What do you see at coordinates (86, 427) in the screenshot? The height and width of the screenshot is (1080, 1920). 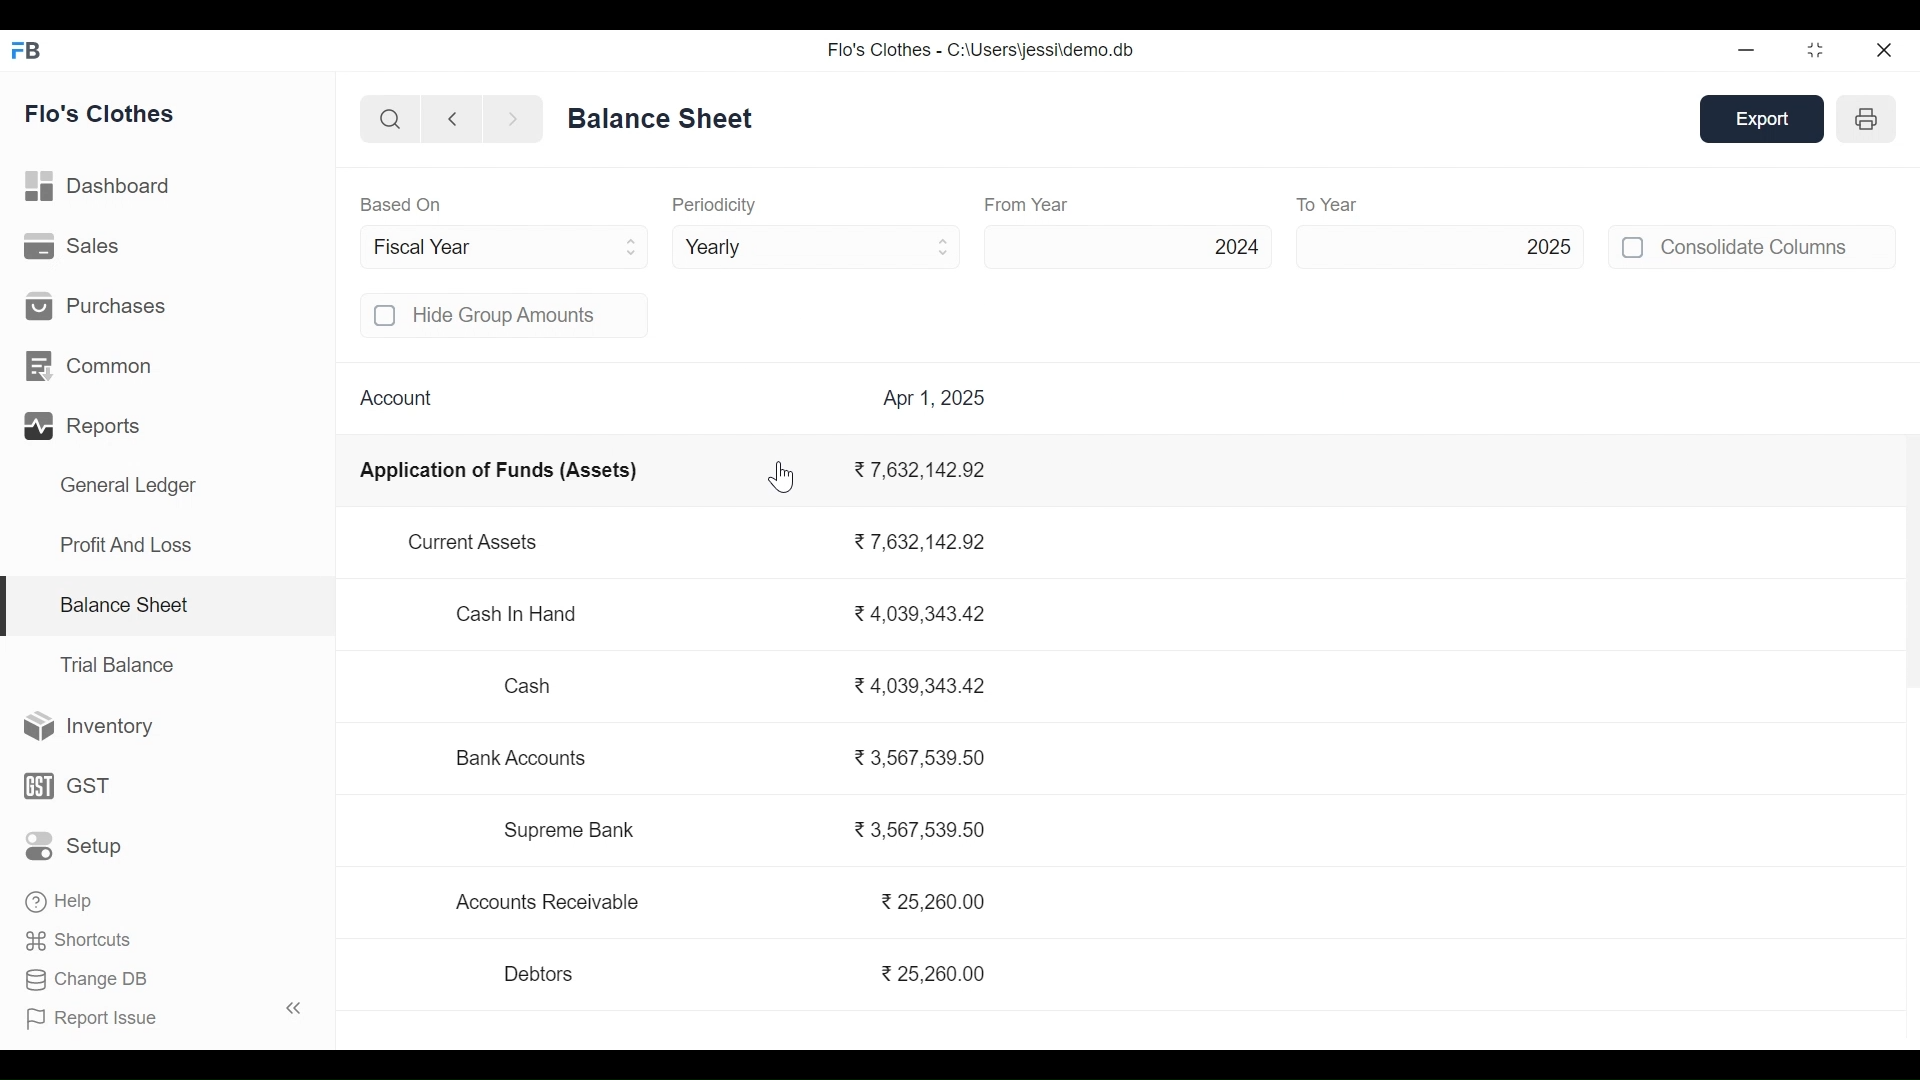 I see `reports` at bounding box center [86, 427].